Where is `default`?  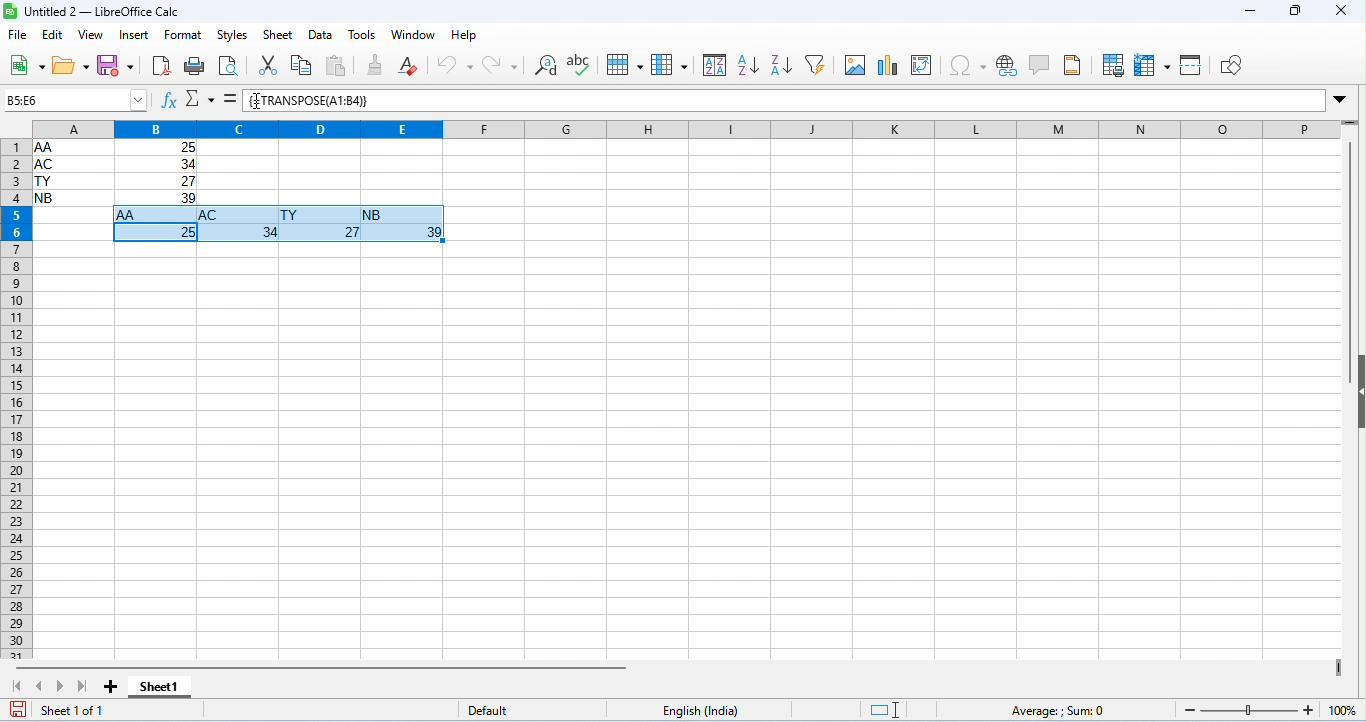
default is located at coordinates (489, 710).